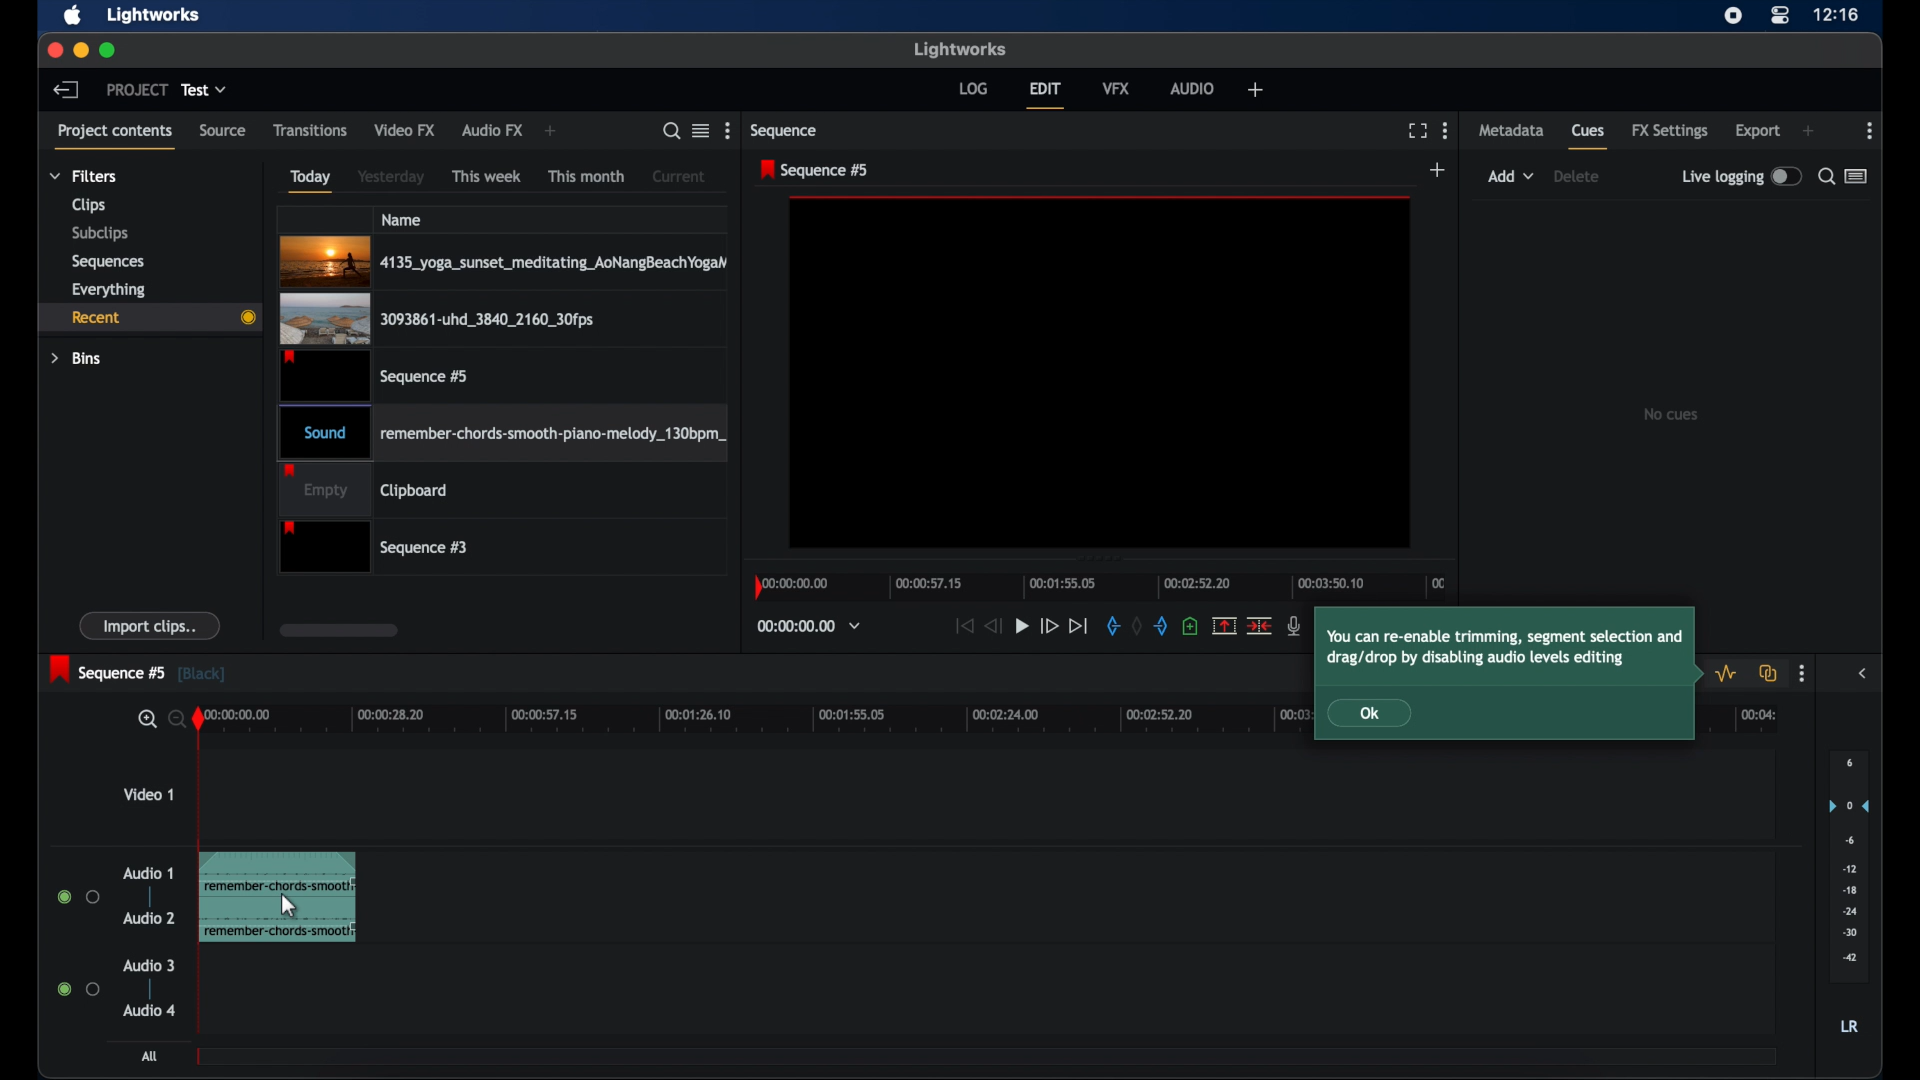 The width and height of the screenshot is (1920, 1080). What do you see at coordinates (1751, 720) in the screenshot?
I see `00:04` at bounding box center [1751, 720].